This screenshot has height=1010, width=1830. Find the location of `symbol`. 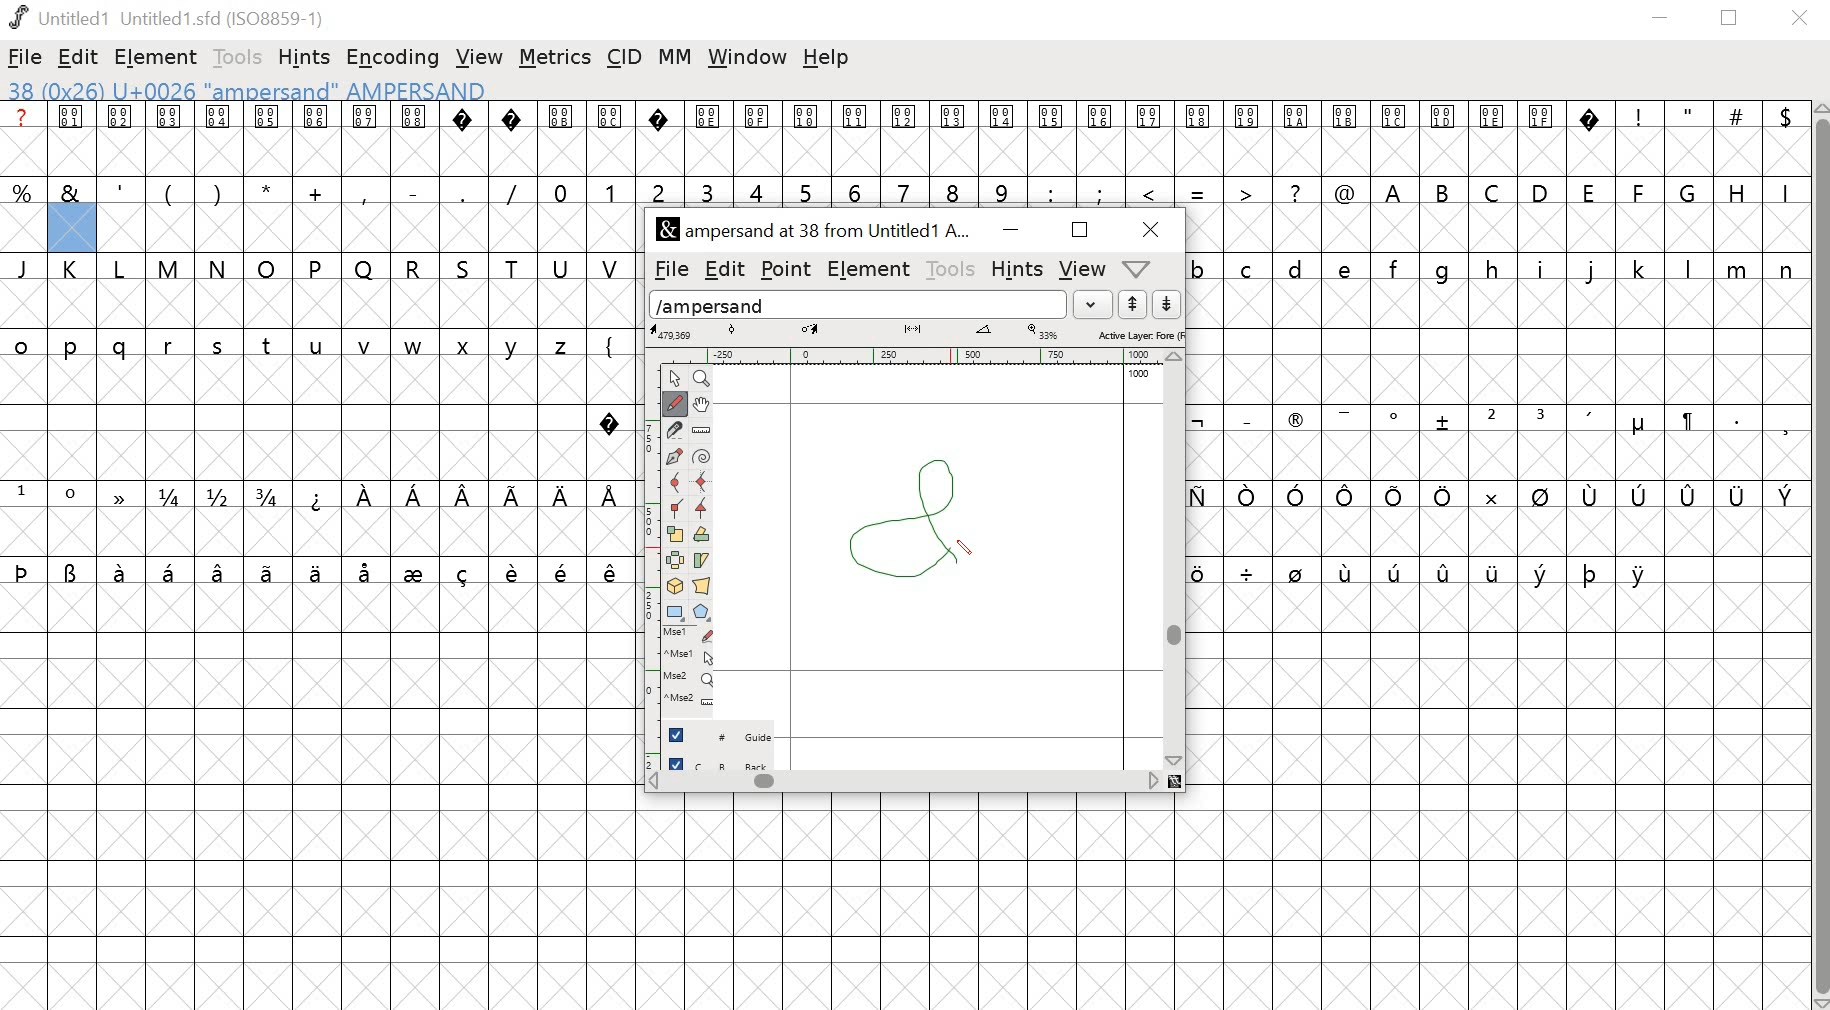

symbol is located at coordinates (1642, 573).